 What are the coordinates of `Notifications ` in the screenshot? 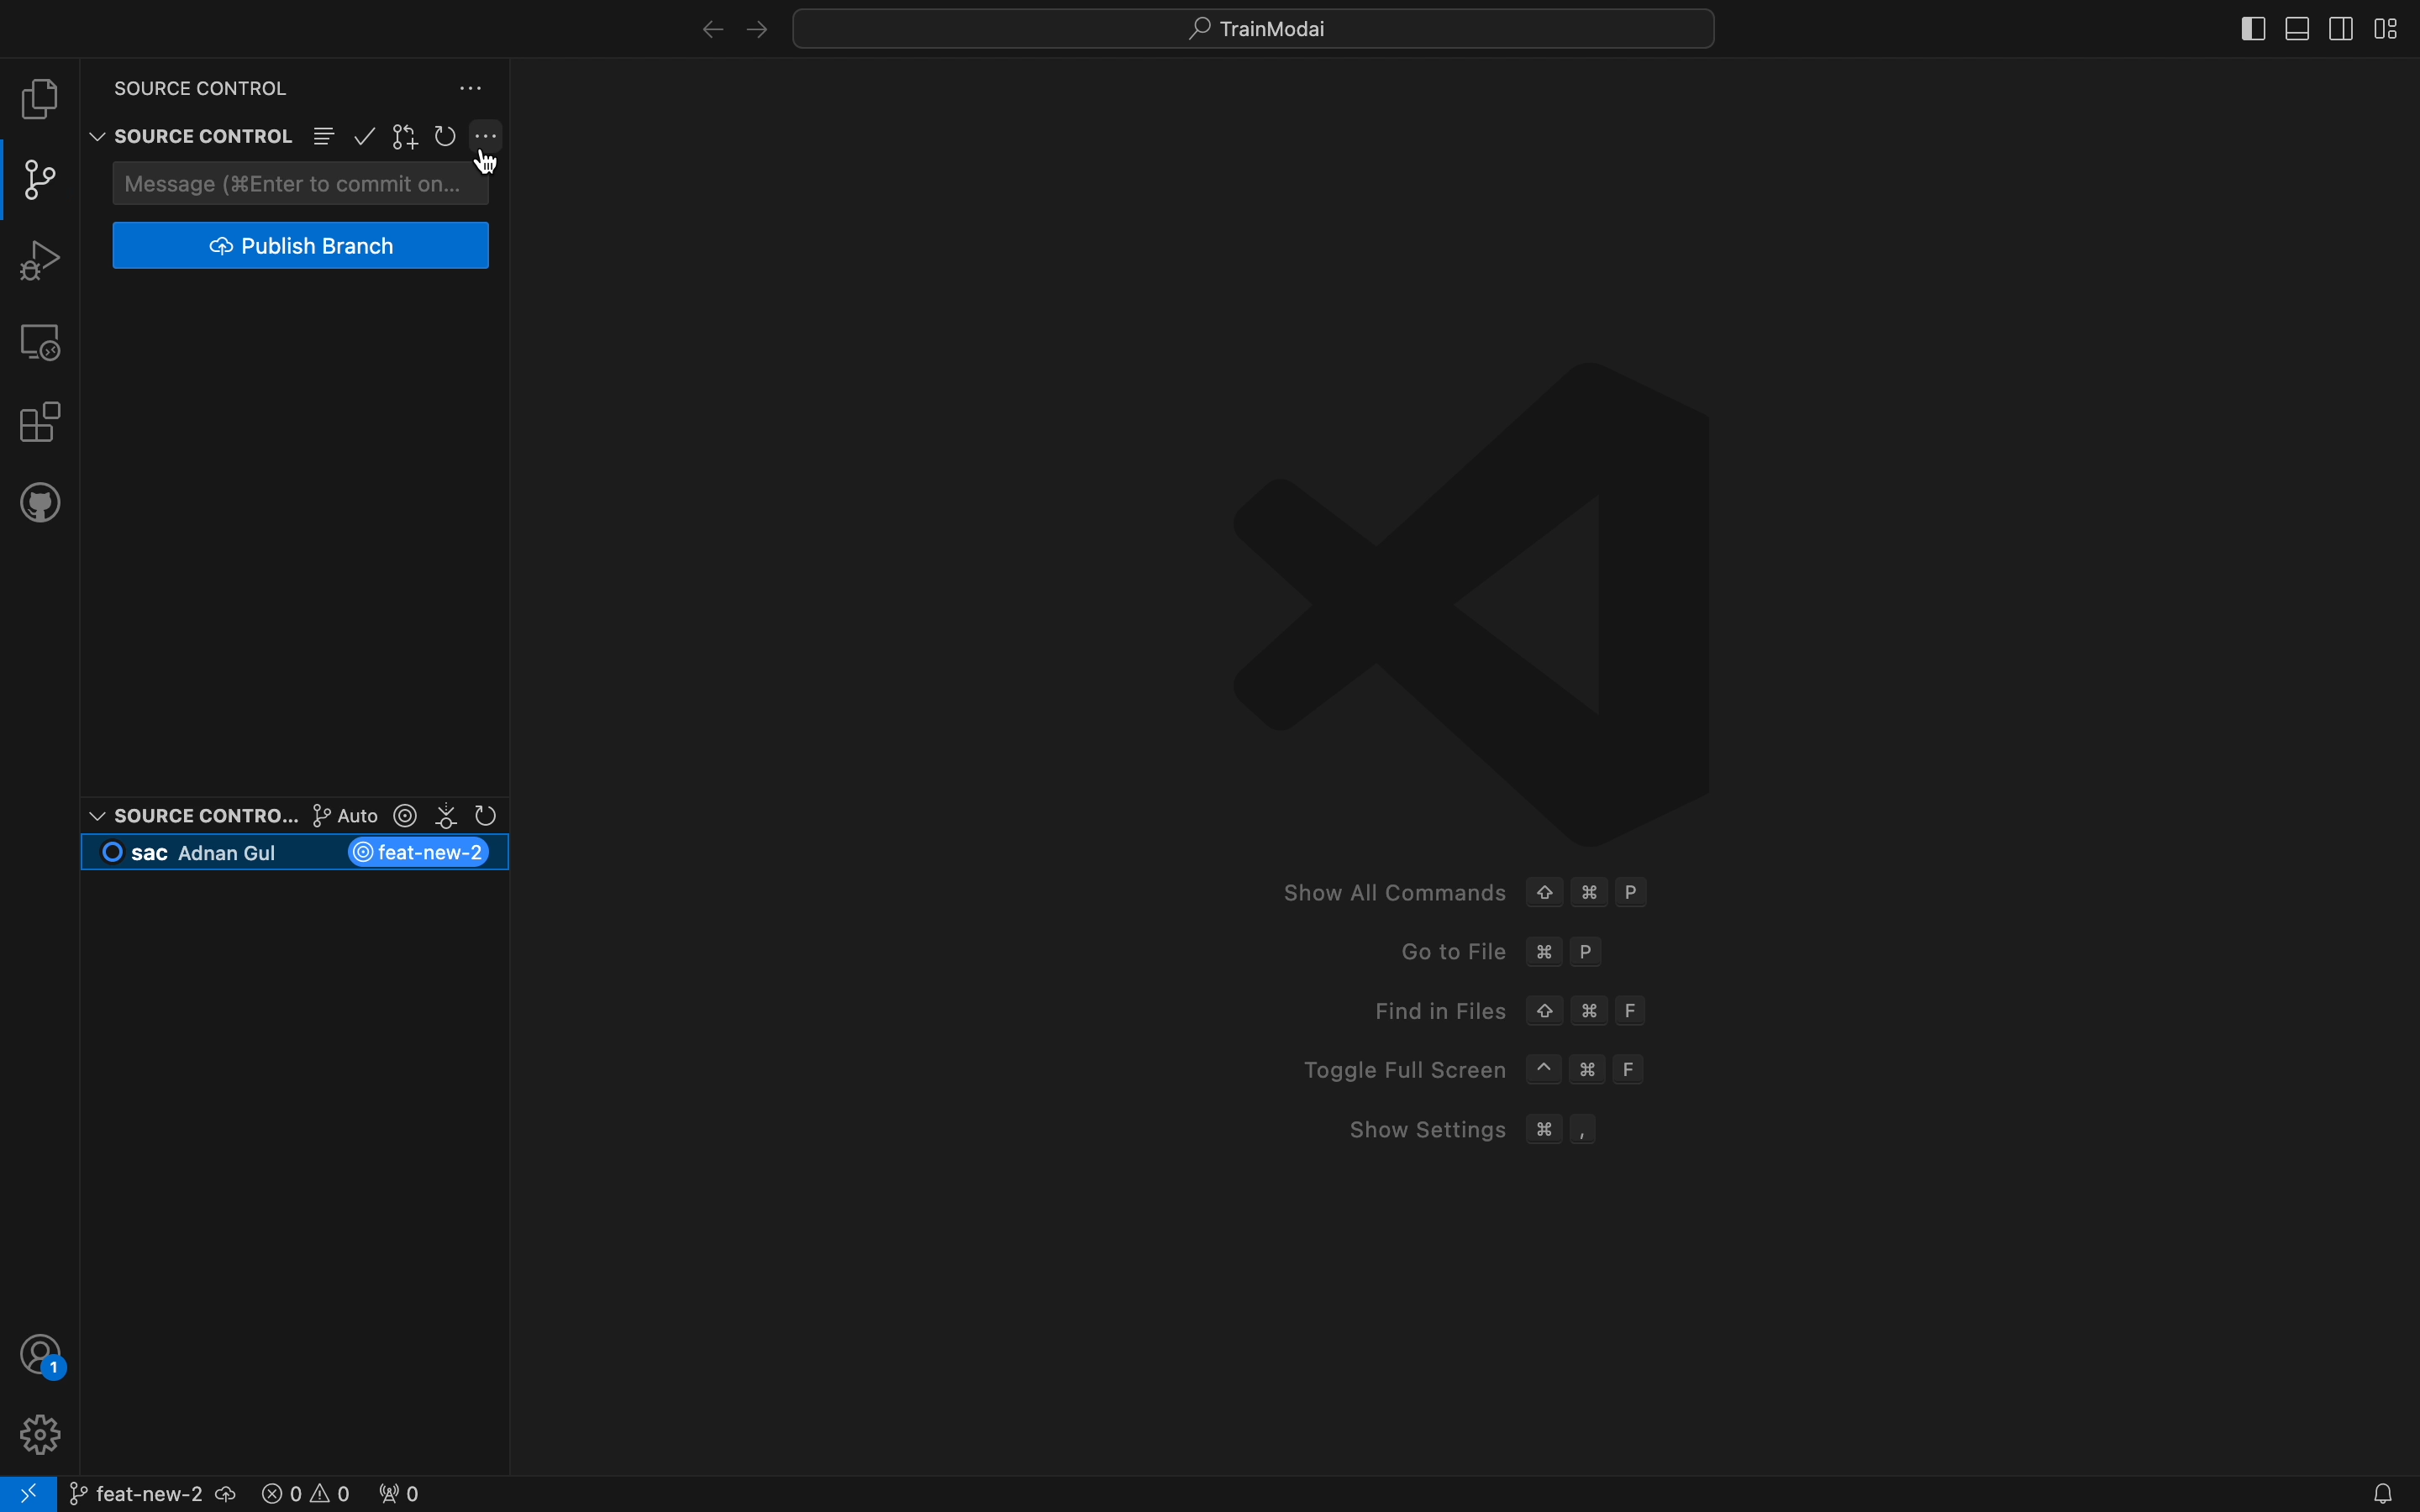 It's located at (2378, 1495).